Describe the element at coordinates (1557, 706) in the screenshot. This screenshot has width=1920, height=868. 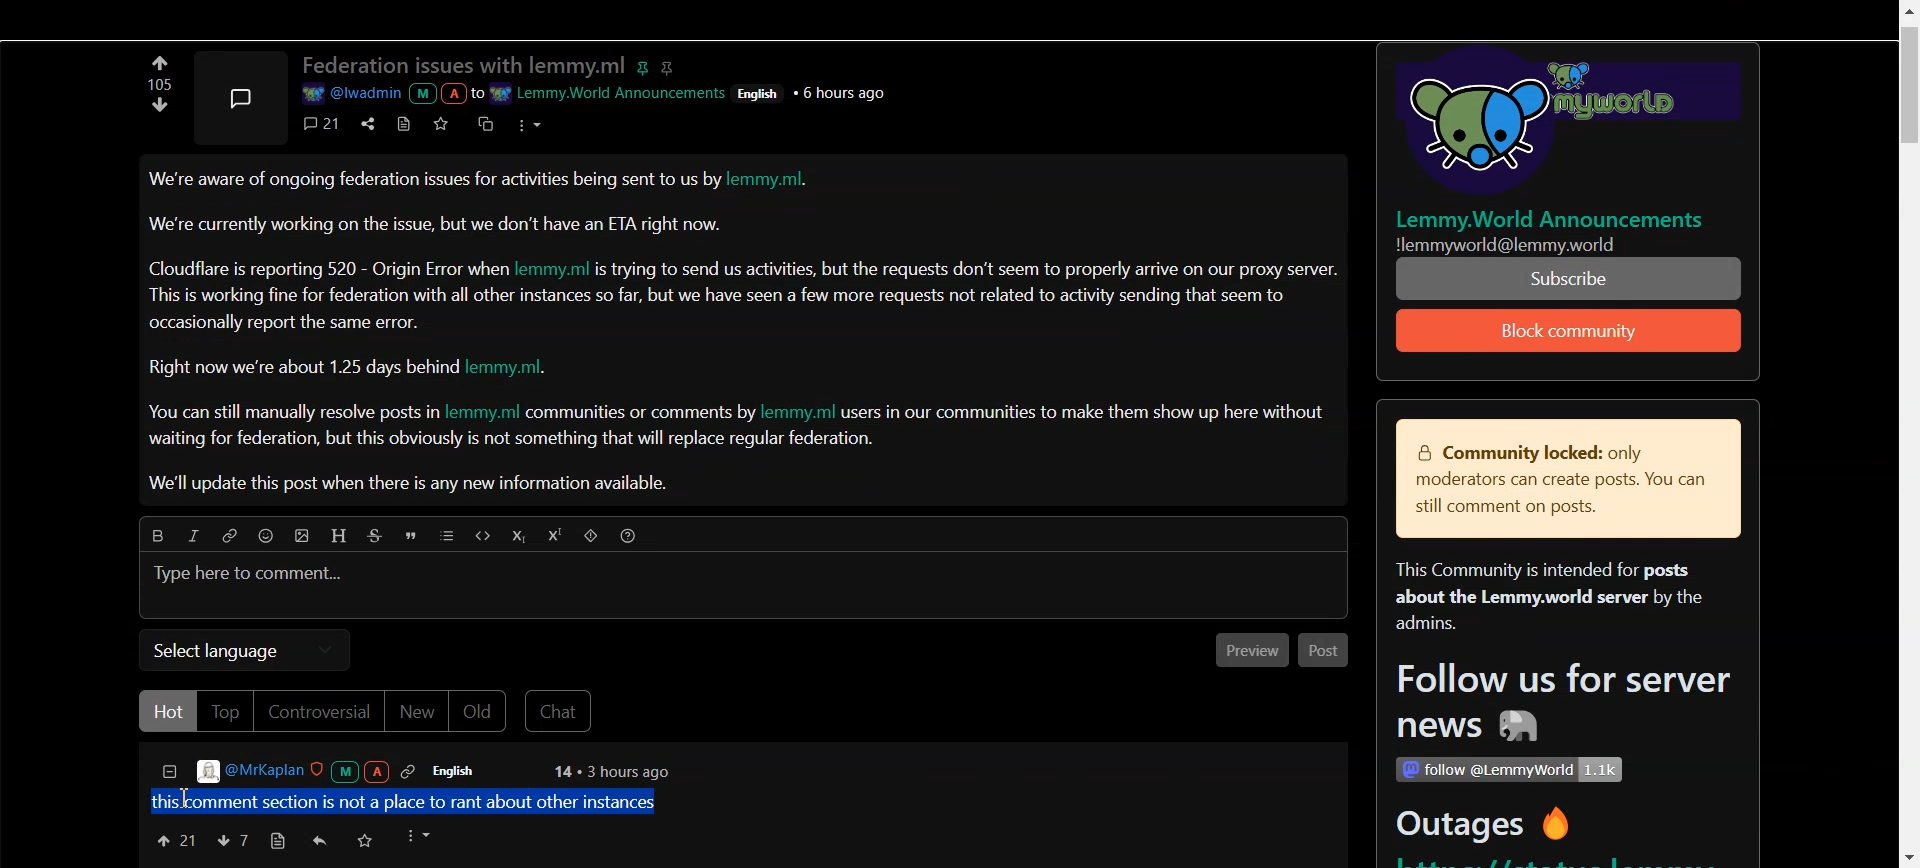
I see `Follow us for server
news #8` at that location.